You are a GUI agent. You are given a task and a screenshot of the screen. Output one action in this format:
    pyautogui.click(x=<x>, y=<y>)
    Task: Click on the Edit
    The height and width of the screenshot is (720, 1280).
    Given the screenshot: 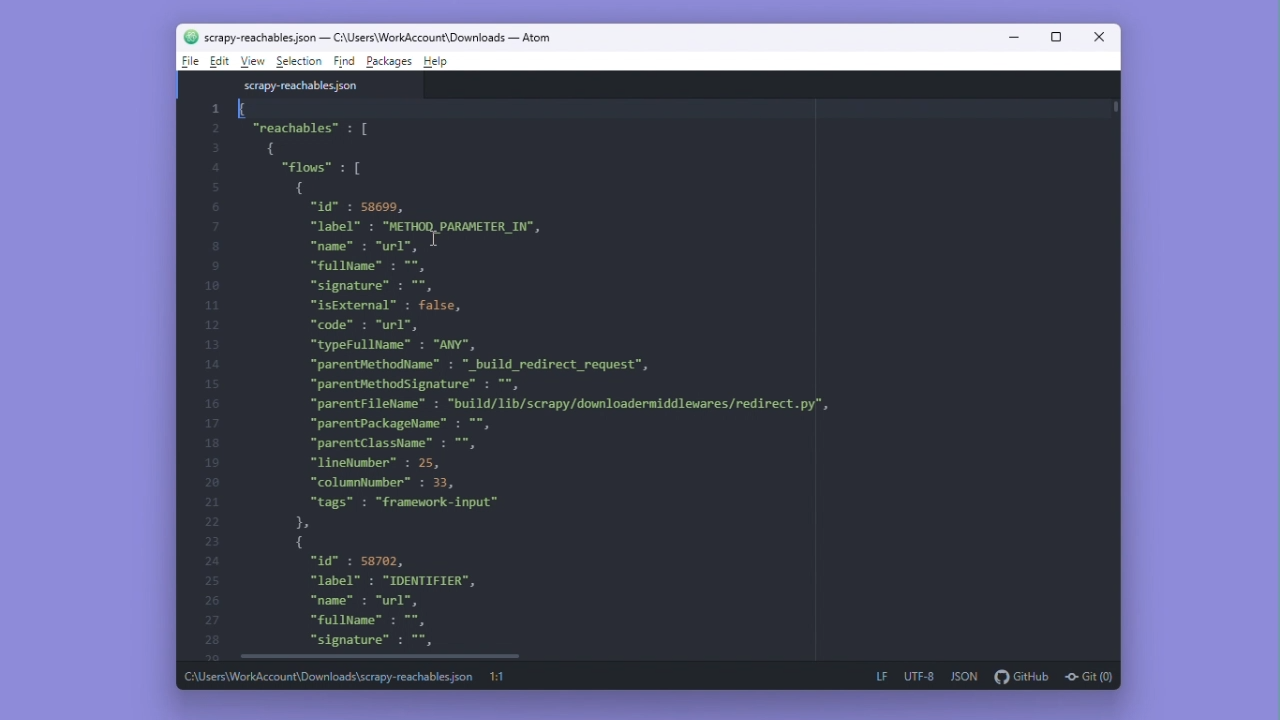 What is the action you would take?
    pyautogui.click(x=218, y=62)
    